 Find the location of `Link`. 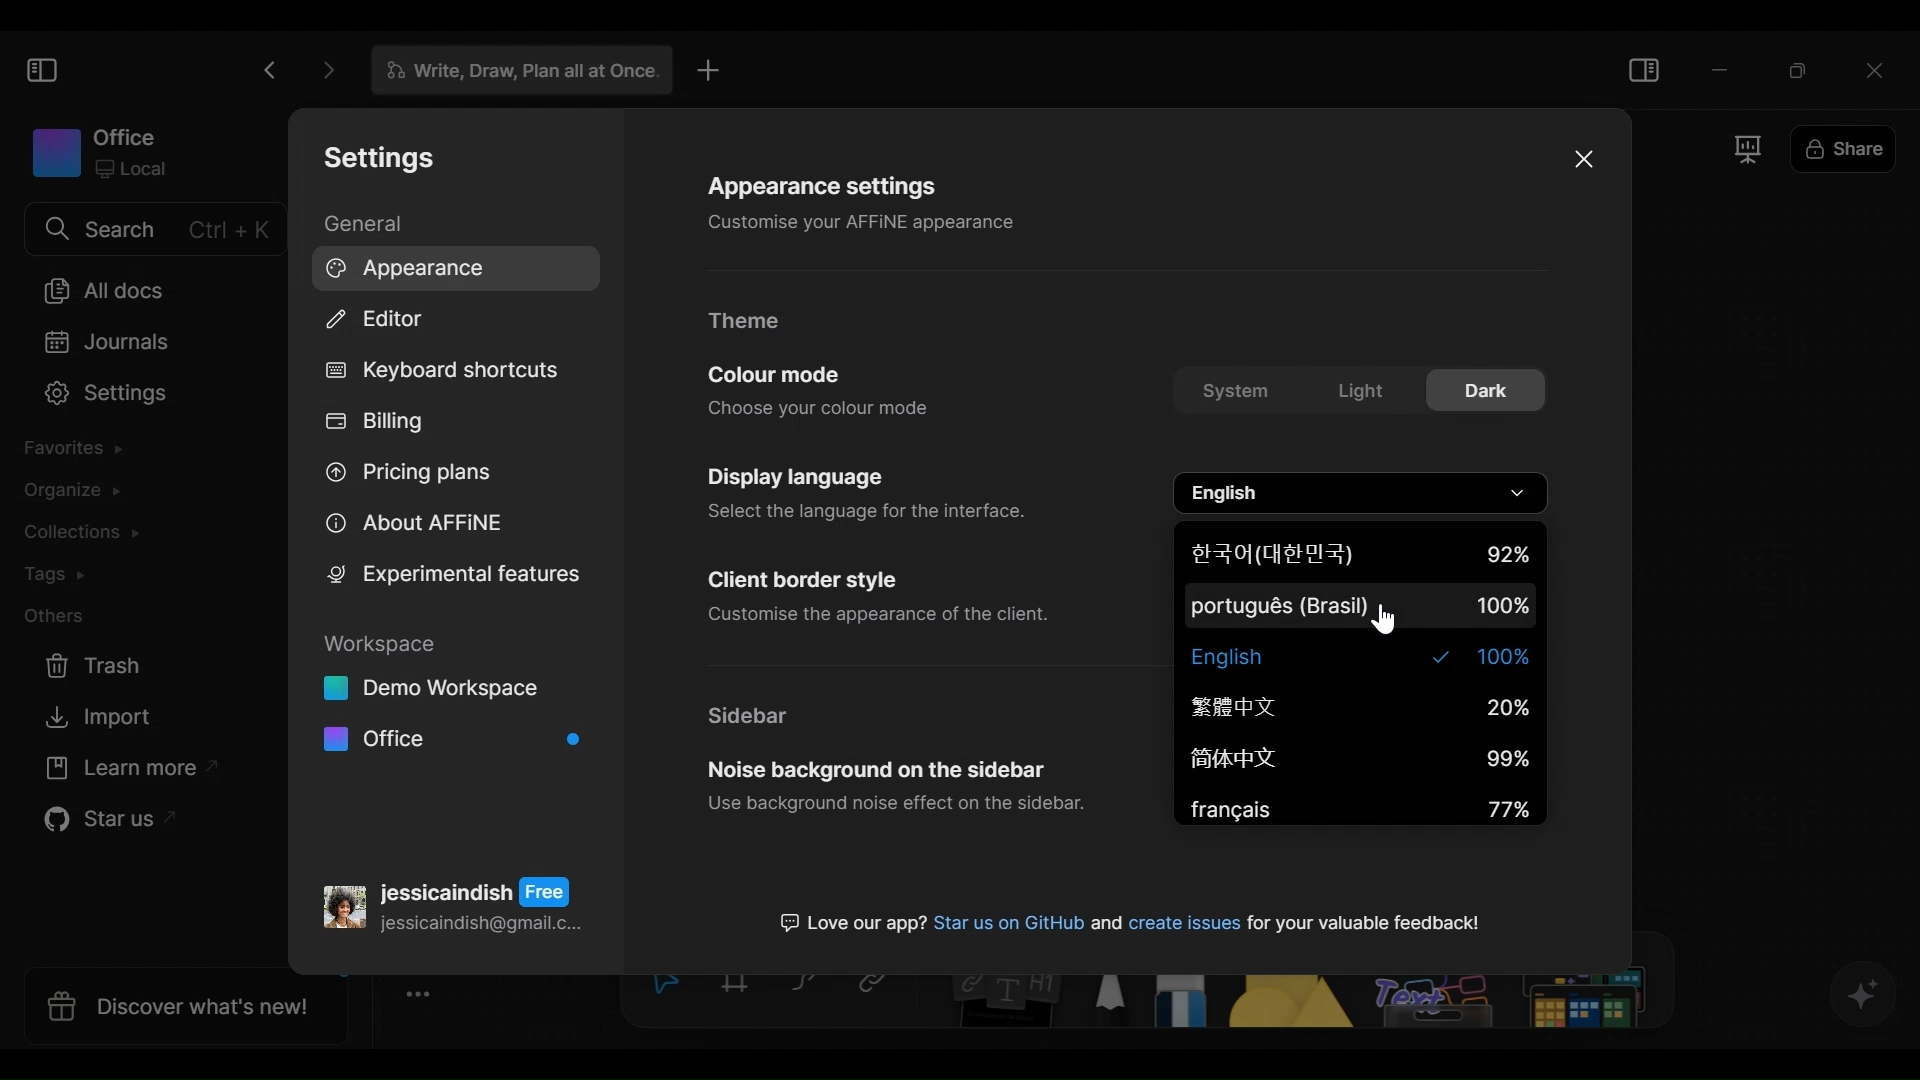

Link is located at coordinates (880, 987).